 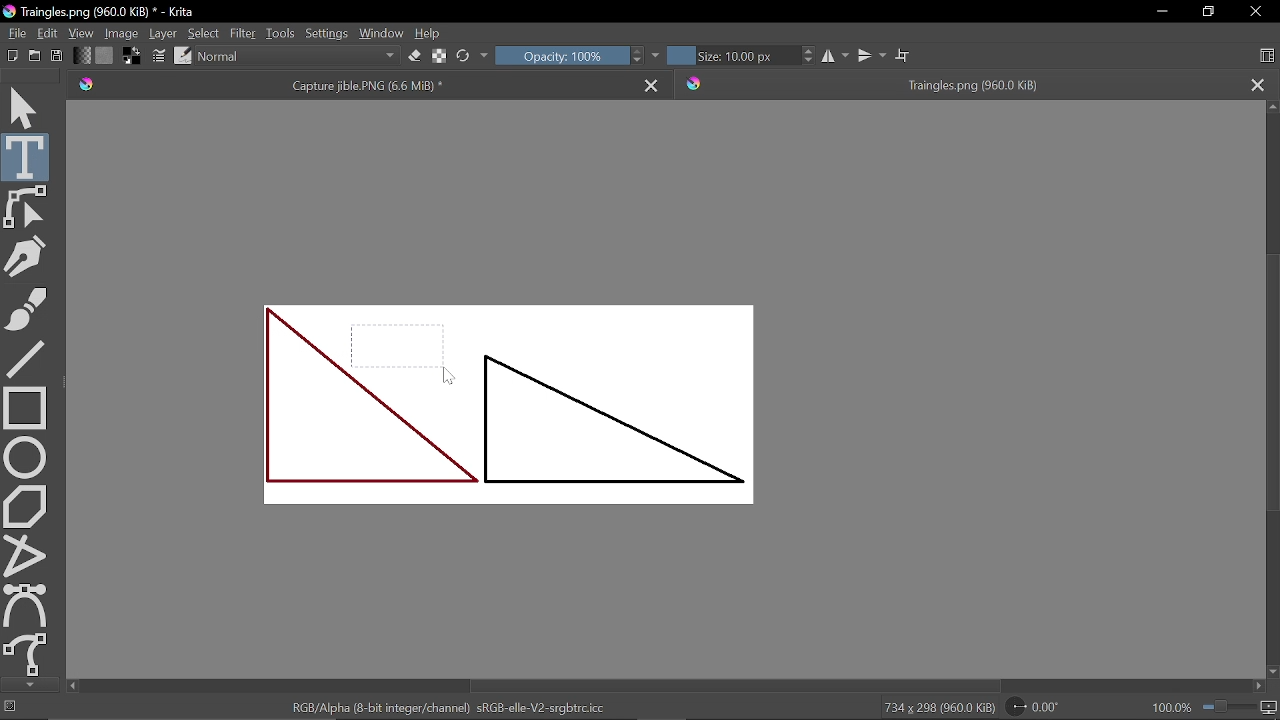 What do you see at coordinates (382, 35) in the screenshot?
I see `Window` at bounding box center [382, 35].